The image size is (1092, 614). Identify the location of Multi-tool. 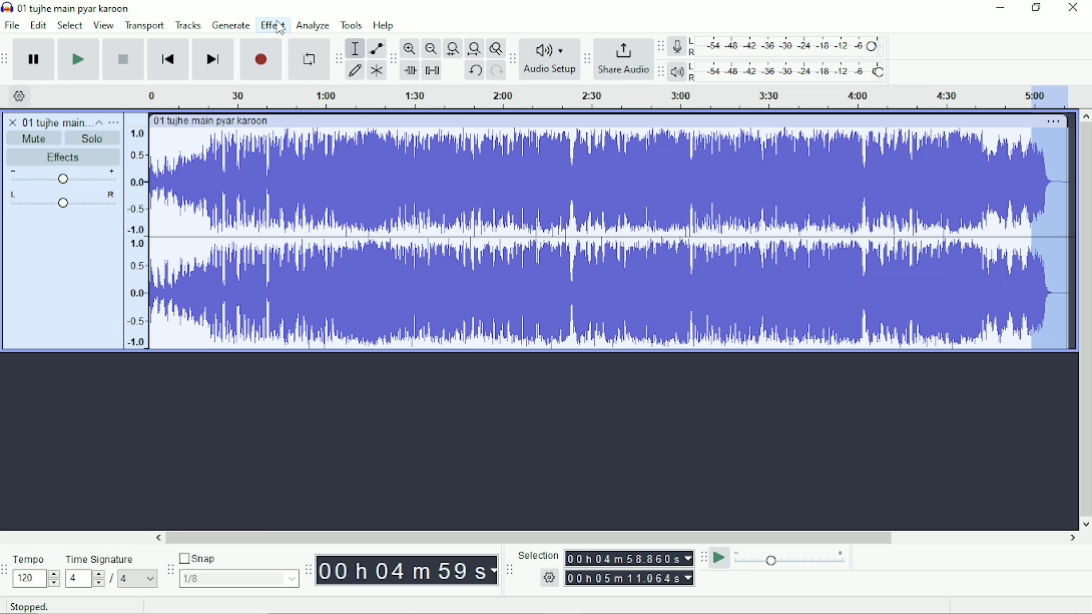
(376, 70).